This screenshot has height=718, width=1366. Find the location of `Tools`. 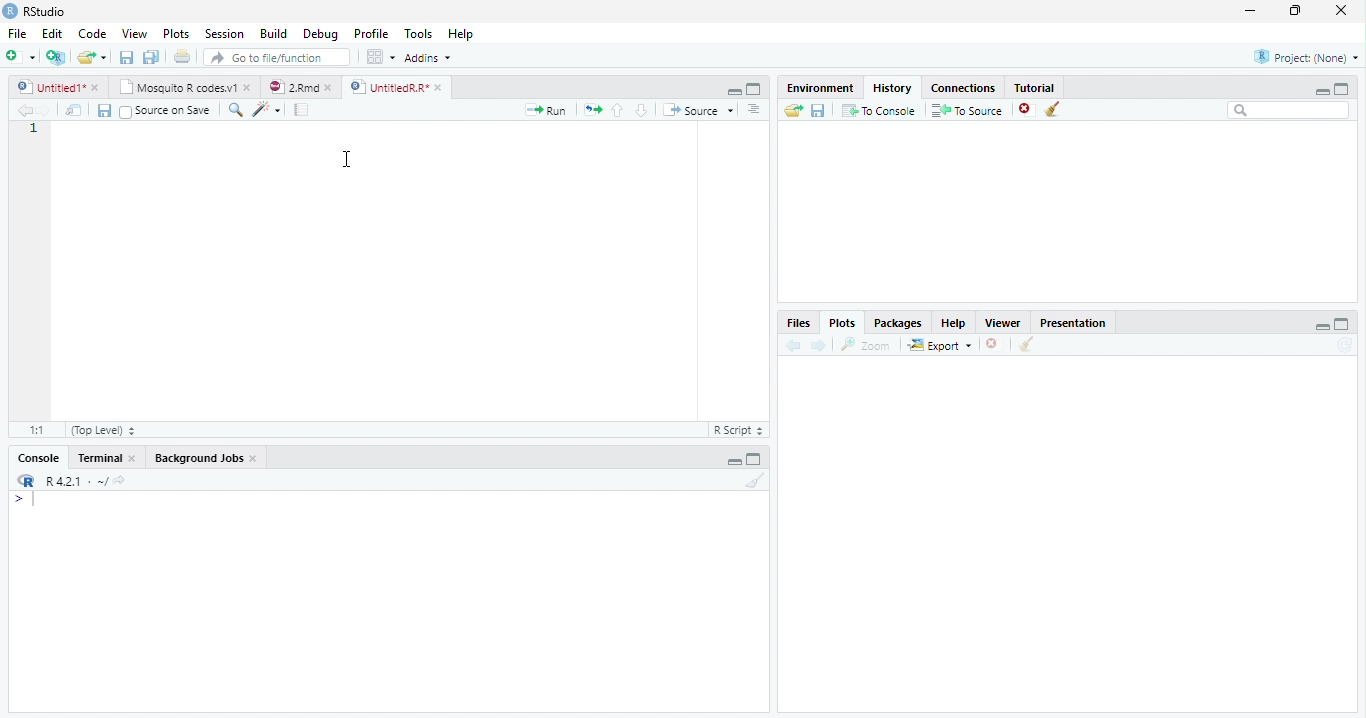

Tools is located at coordinates (417, 33).